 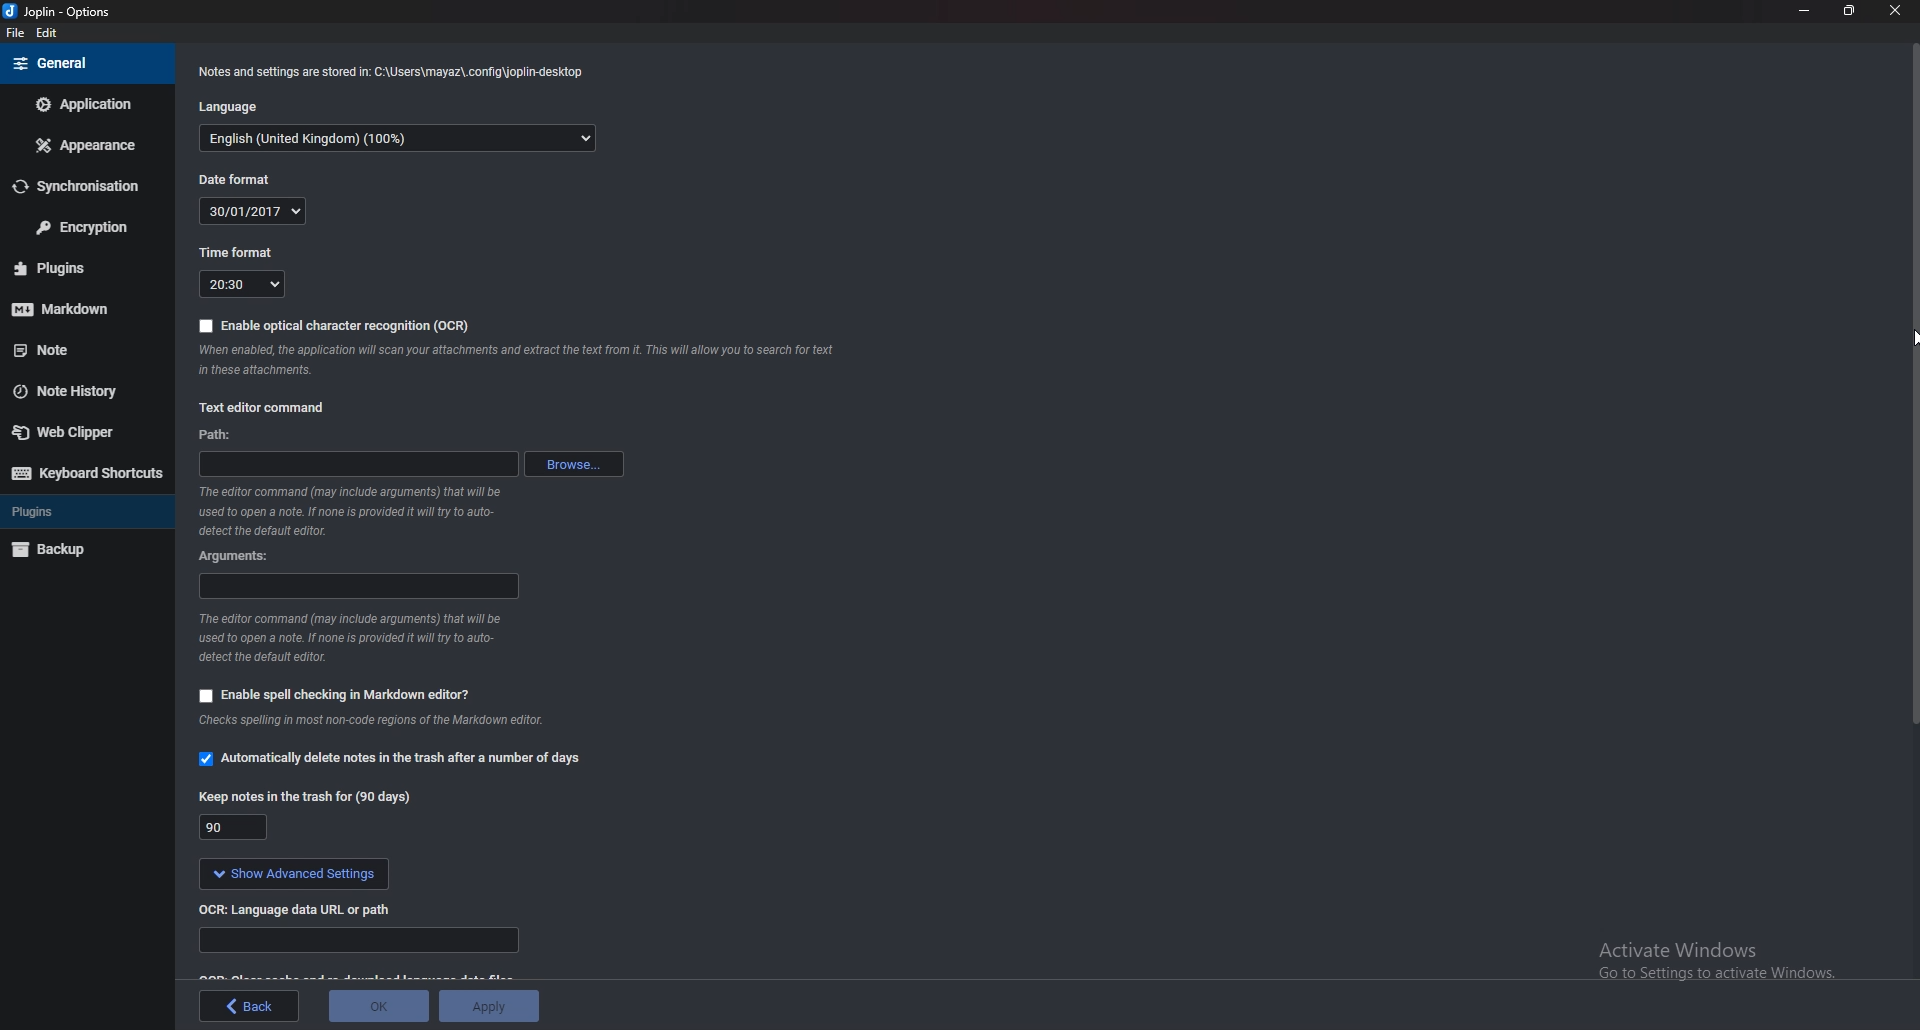 I want to click on path, so click(x=220, y=436).